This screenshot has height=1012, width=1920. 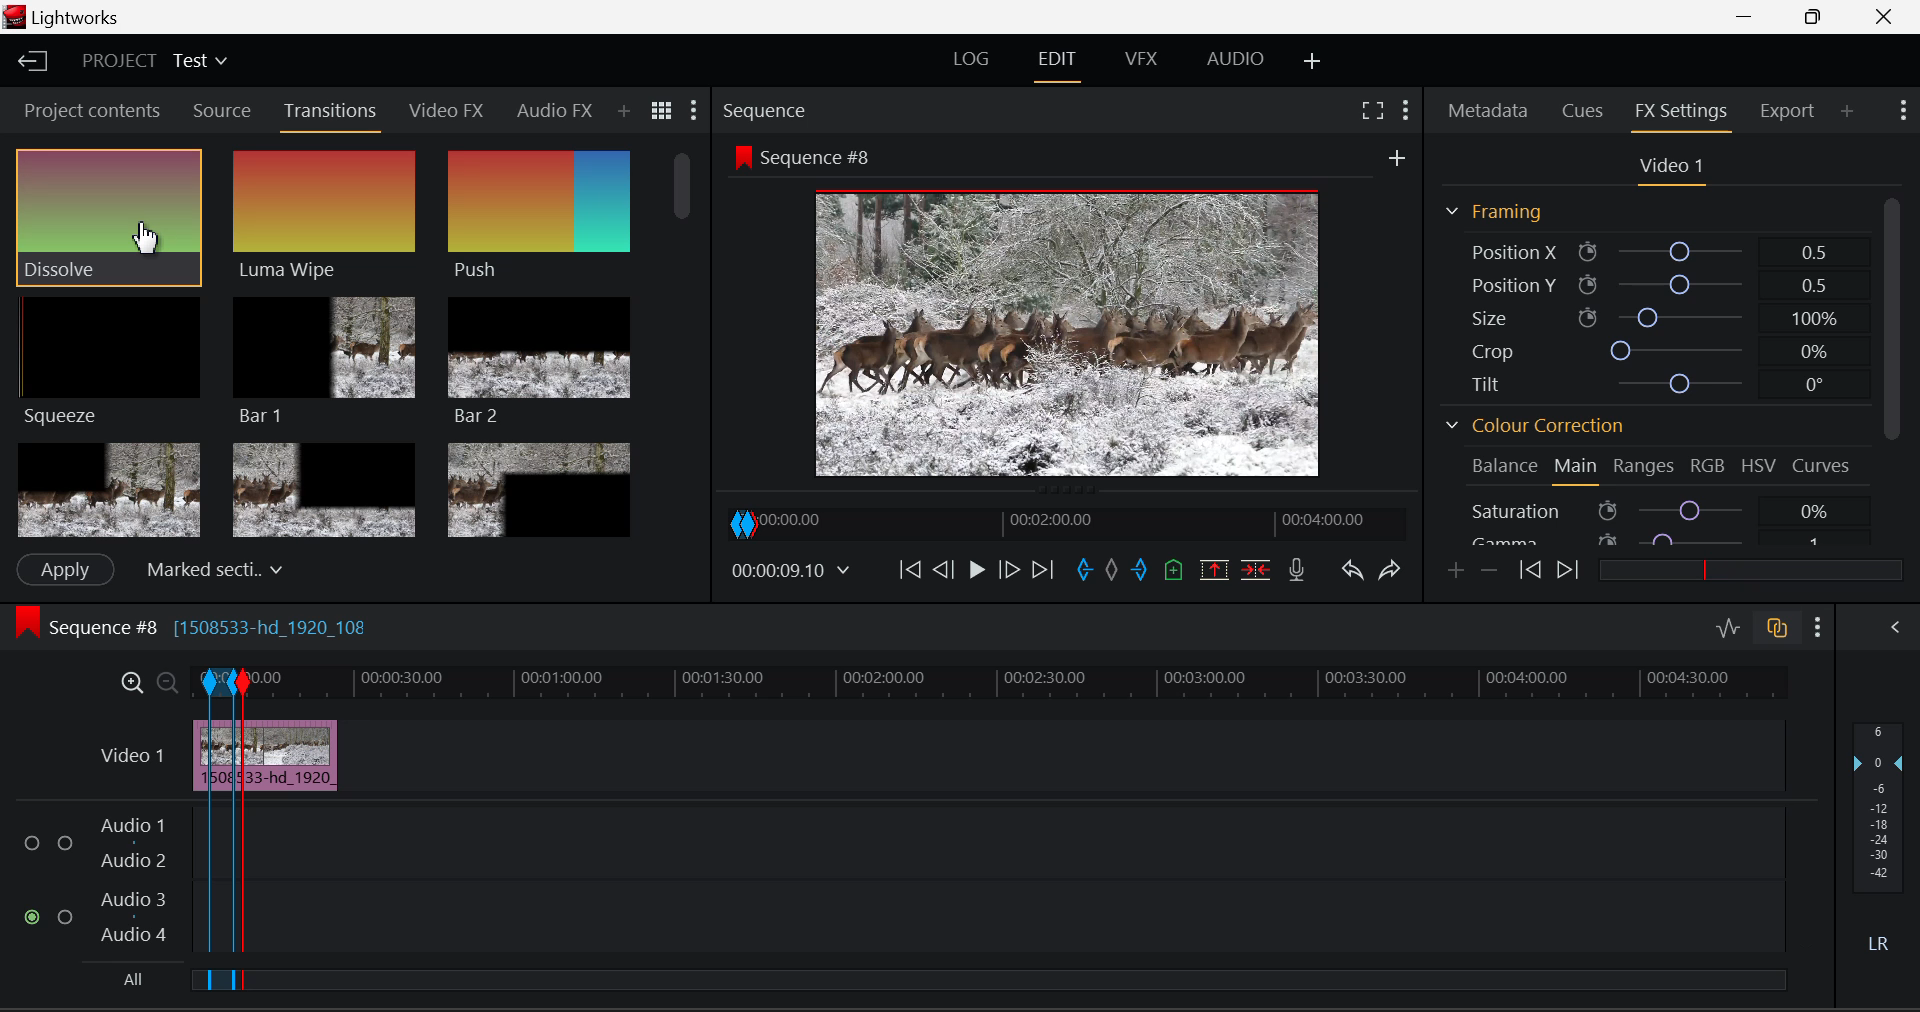 I want to click on Go Forward, so click(x=1010, y=572).